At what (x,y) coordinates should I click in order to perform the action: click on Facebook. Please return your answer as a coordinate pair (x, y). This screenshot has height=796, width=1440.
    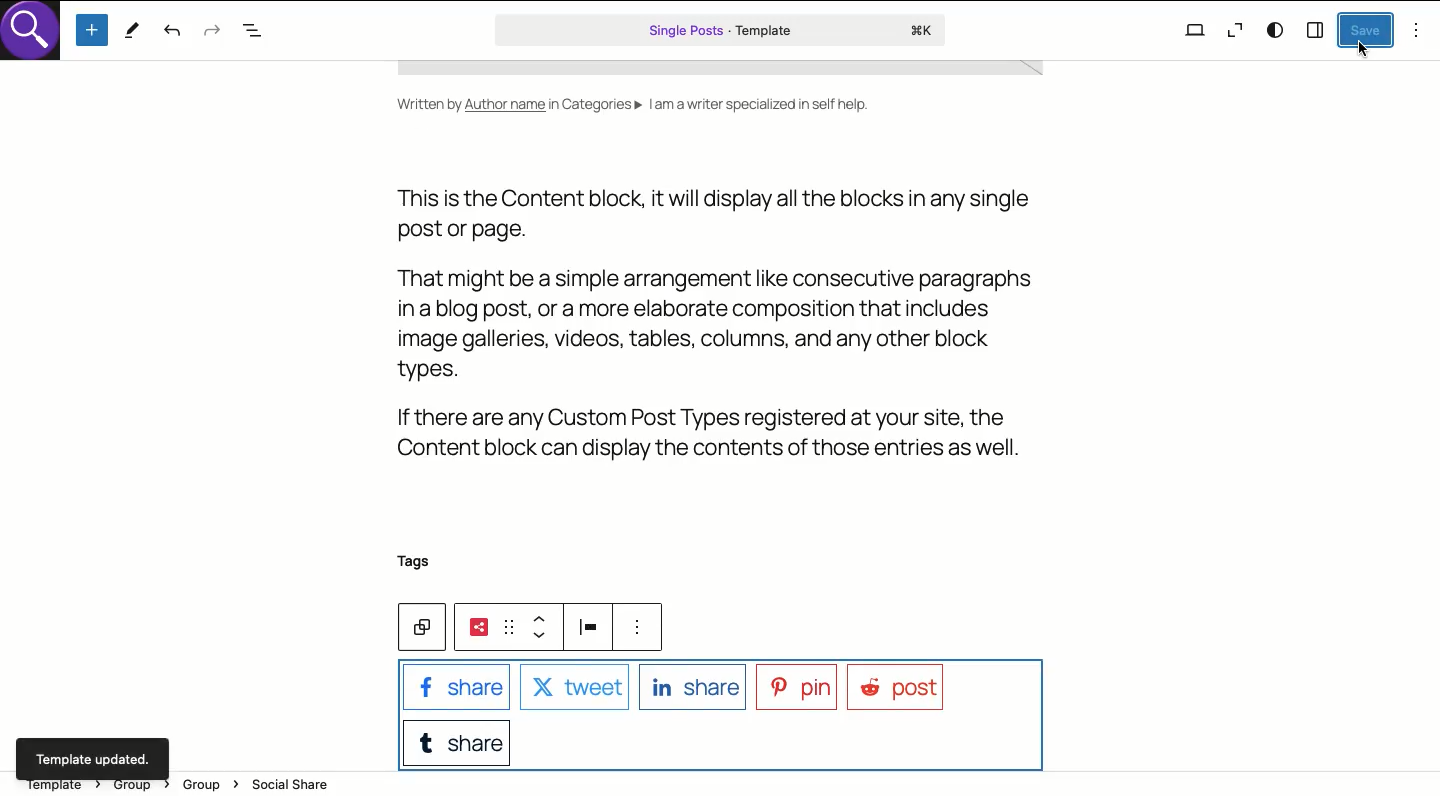
    Looking at the image, I should click on (454, 691).